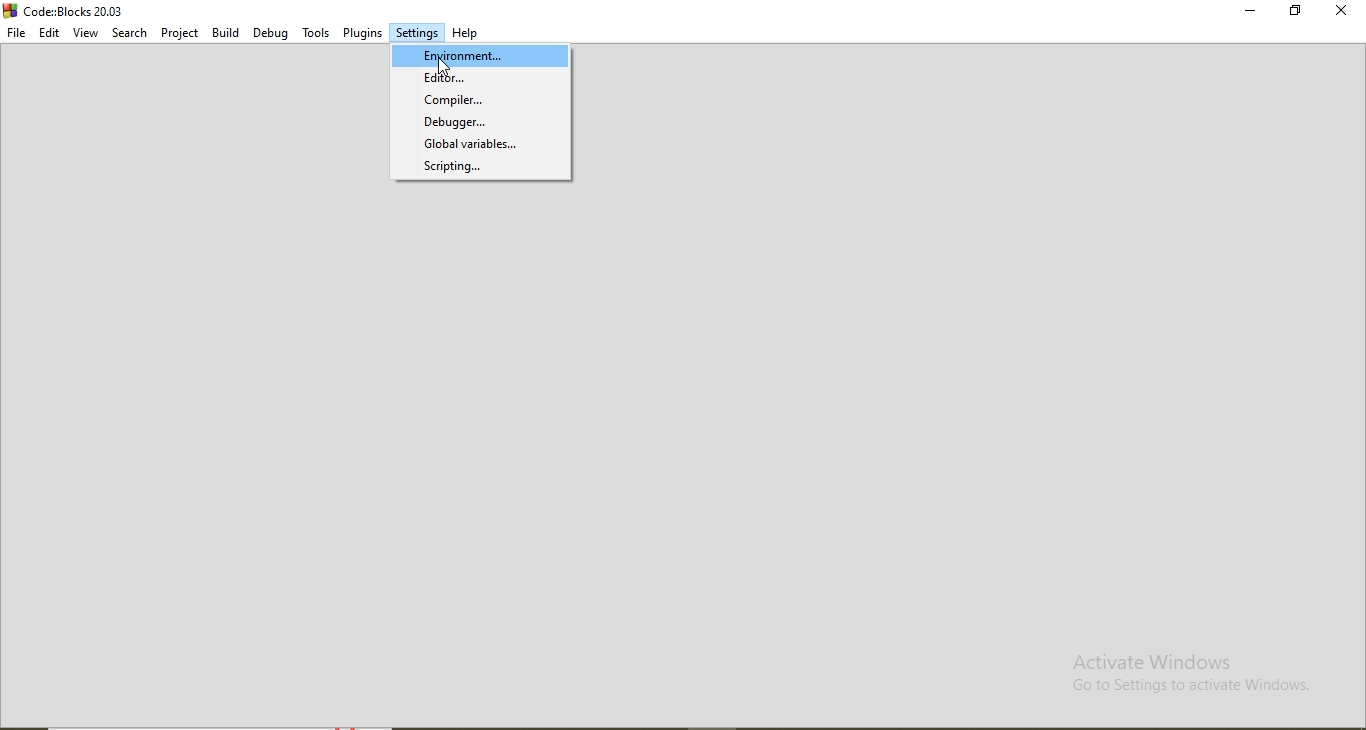 This screenshot has height=730, width=1366. What do you see at coordinates (481, 122) in the screenshot?
I see `Debugger` at bounding box center [481, 122].